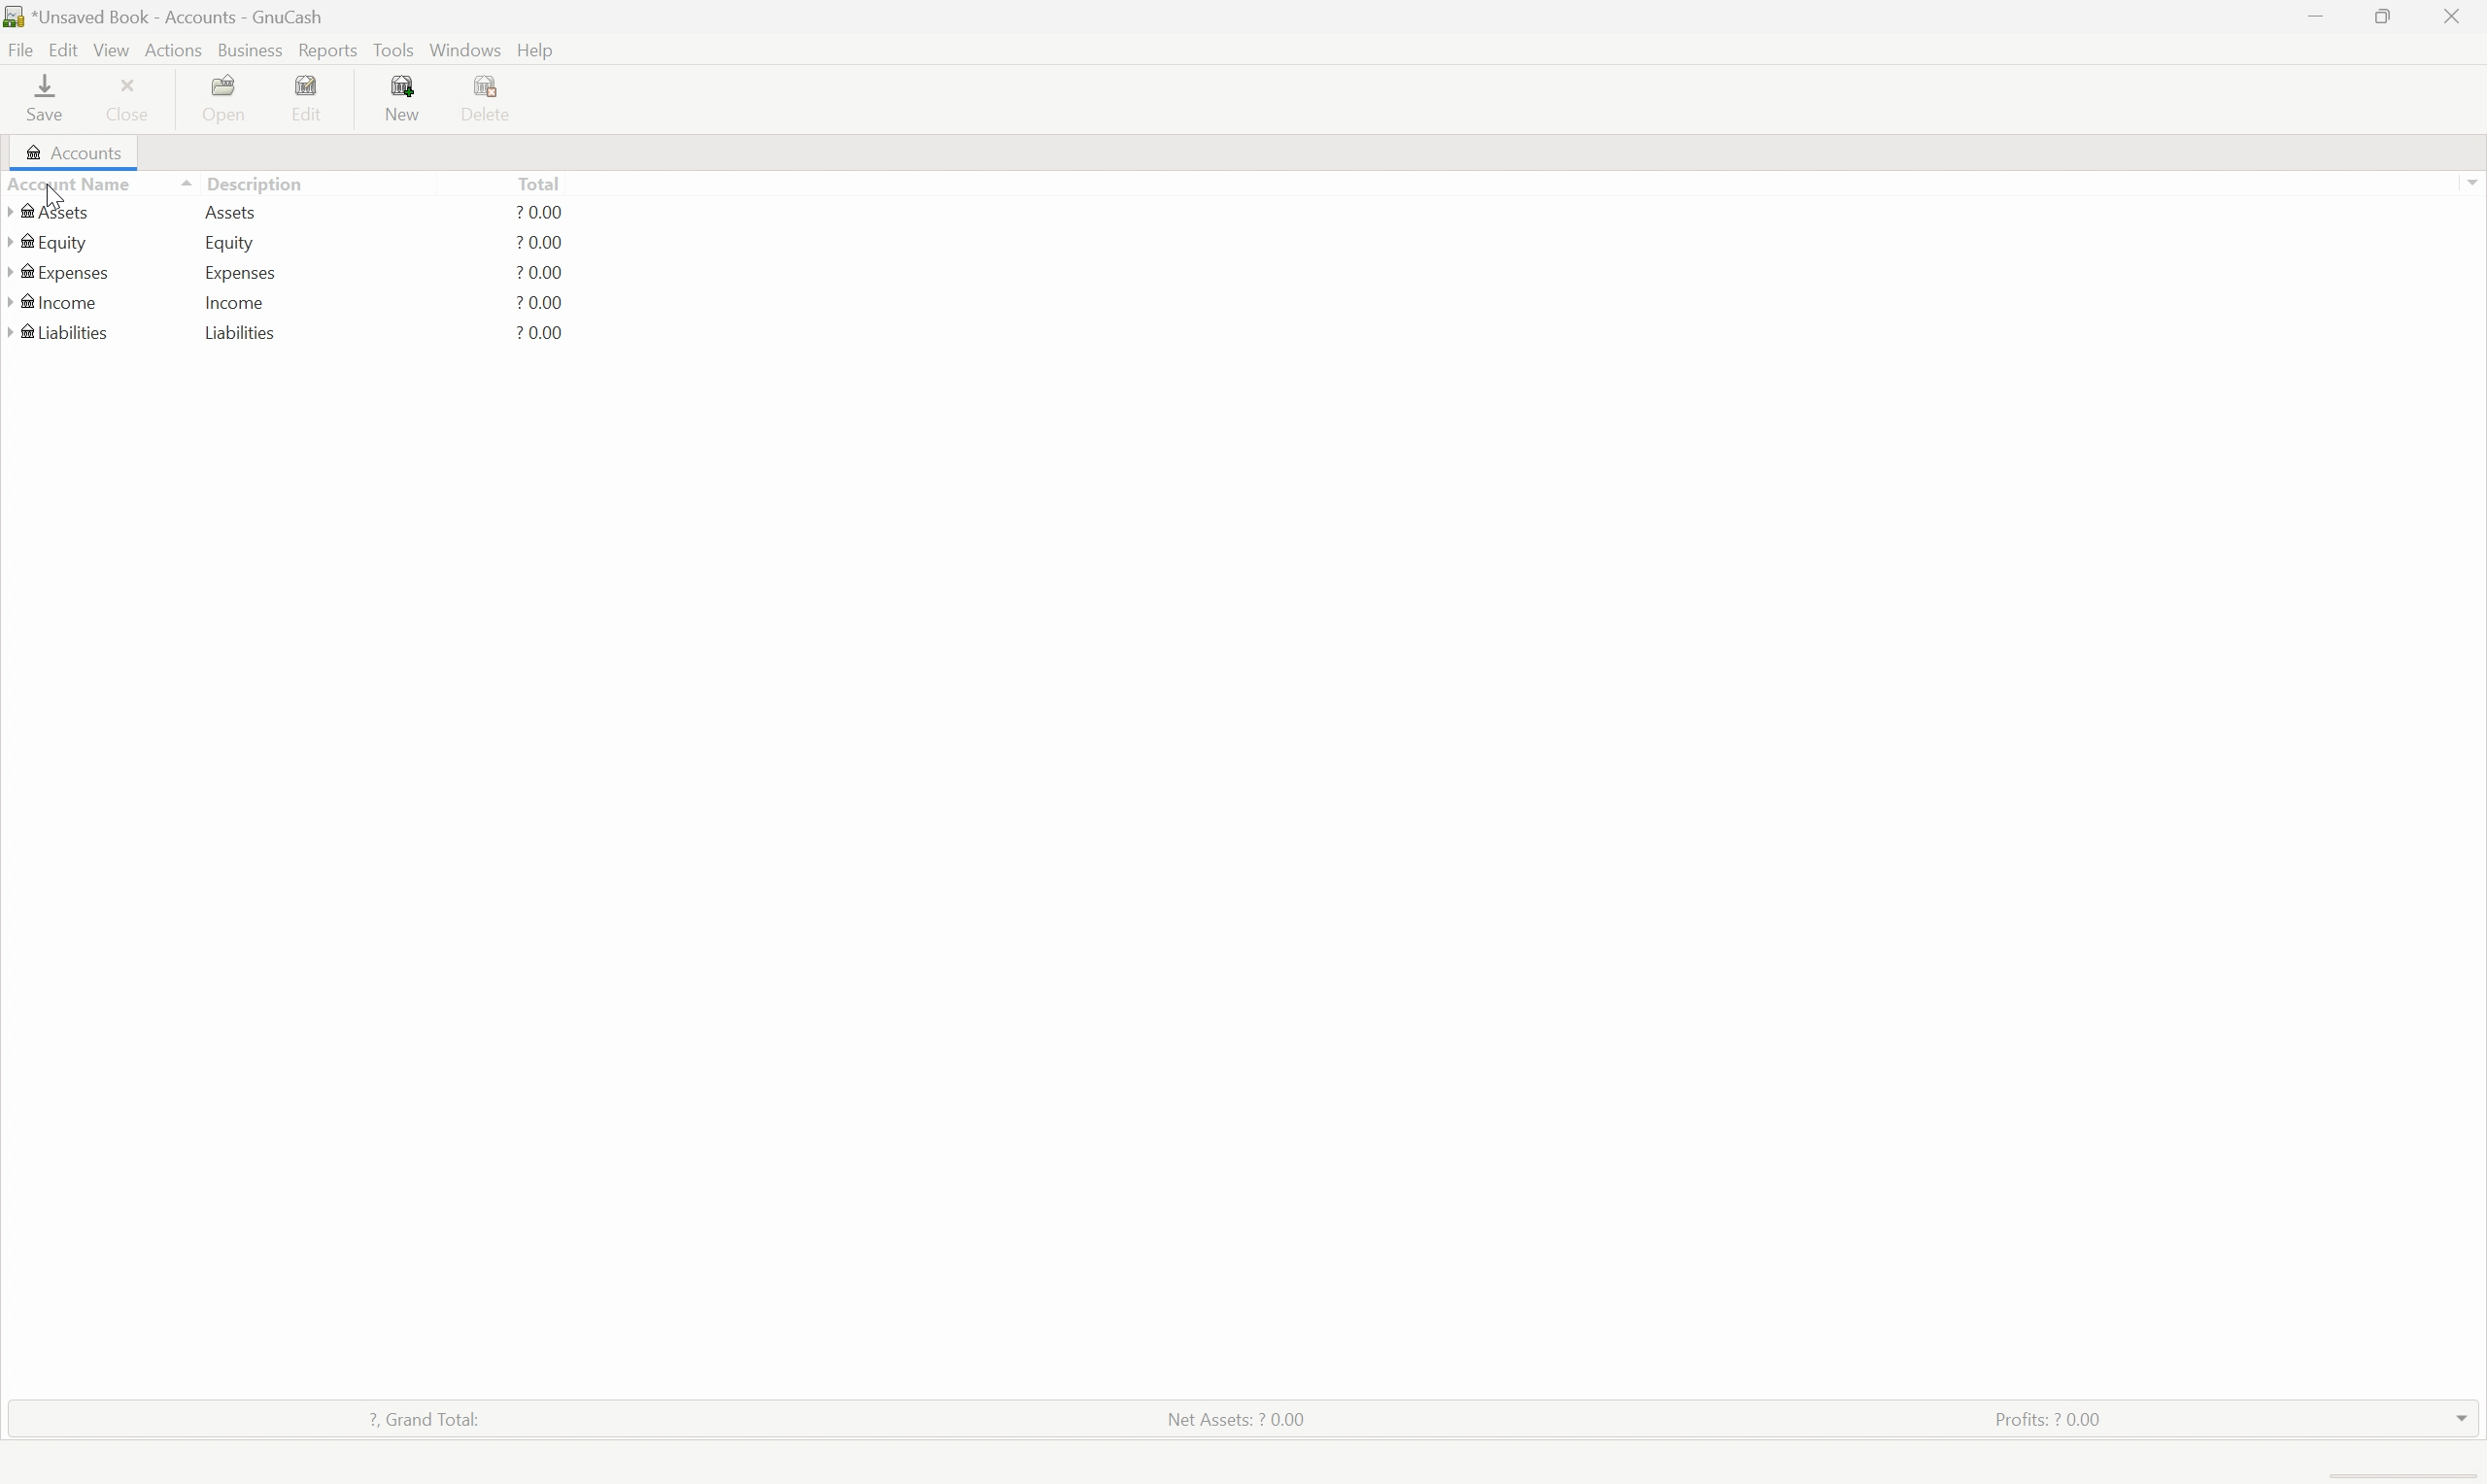  Describe the element at coordinates (1236, 1420) in the screenshot. I see `Net assets: ? 0.00` at that location.